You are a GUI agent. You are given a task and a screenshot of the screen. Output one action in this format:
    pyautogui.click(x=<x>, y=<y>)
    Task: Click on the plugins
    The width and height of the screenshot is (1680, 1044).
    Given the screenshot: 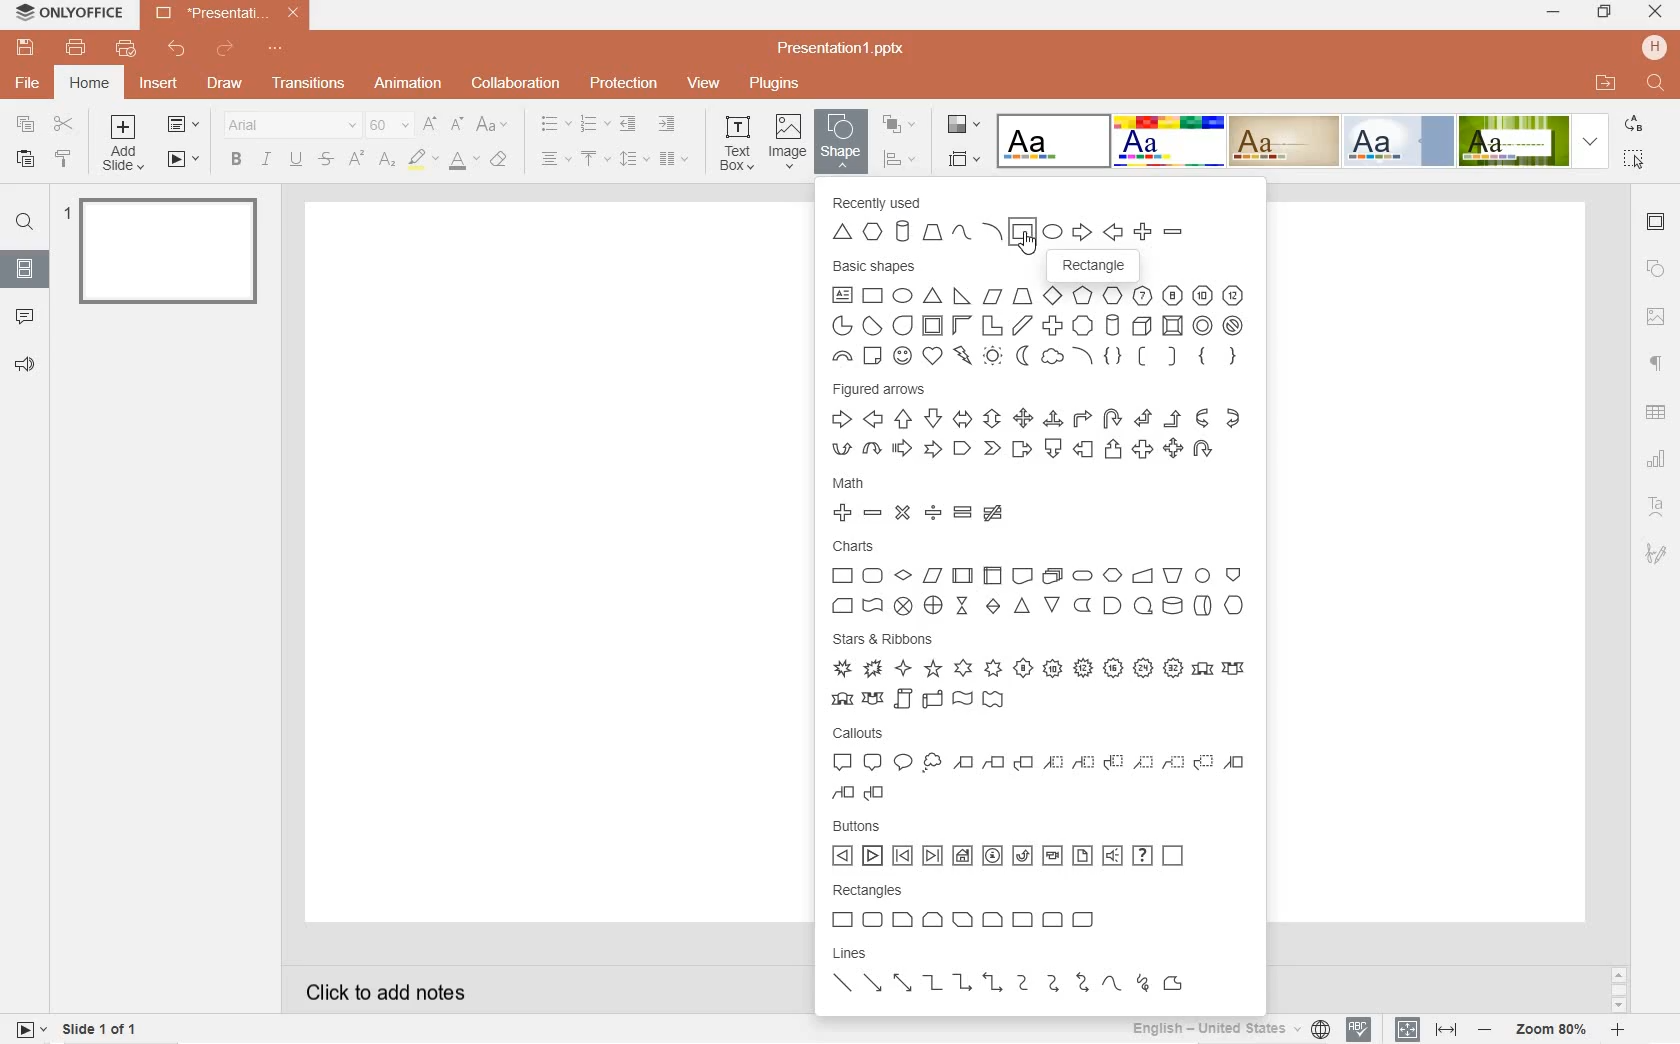 What is the action you would take?
    pyautogui.click(x=773, y=83)
    